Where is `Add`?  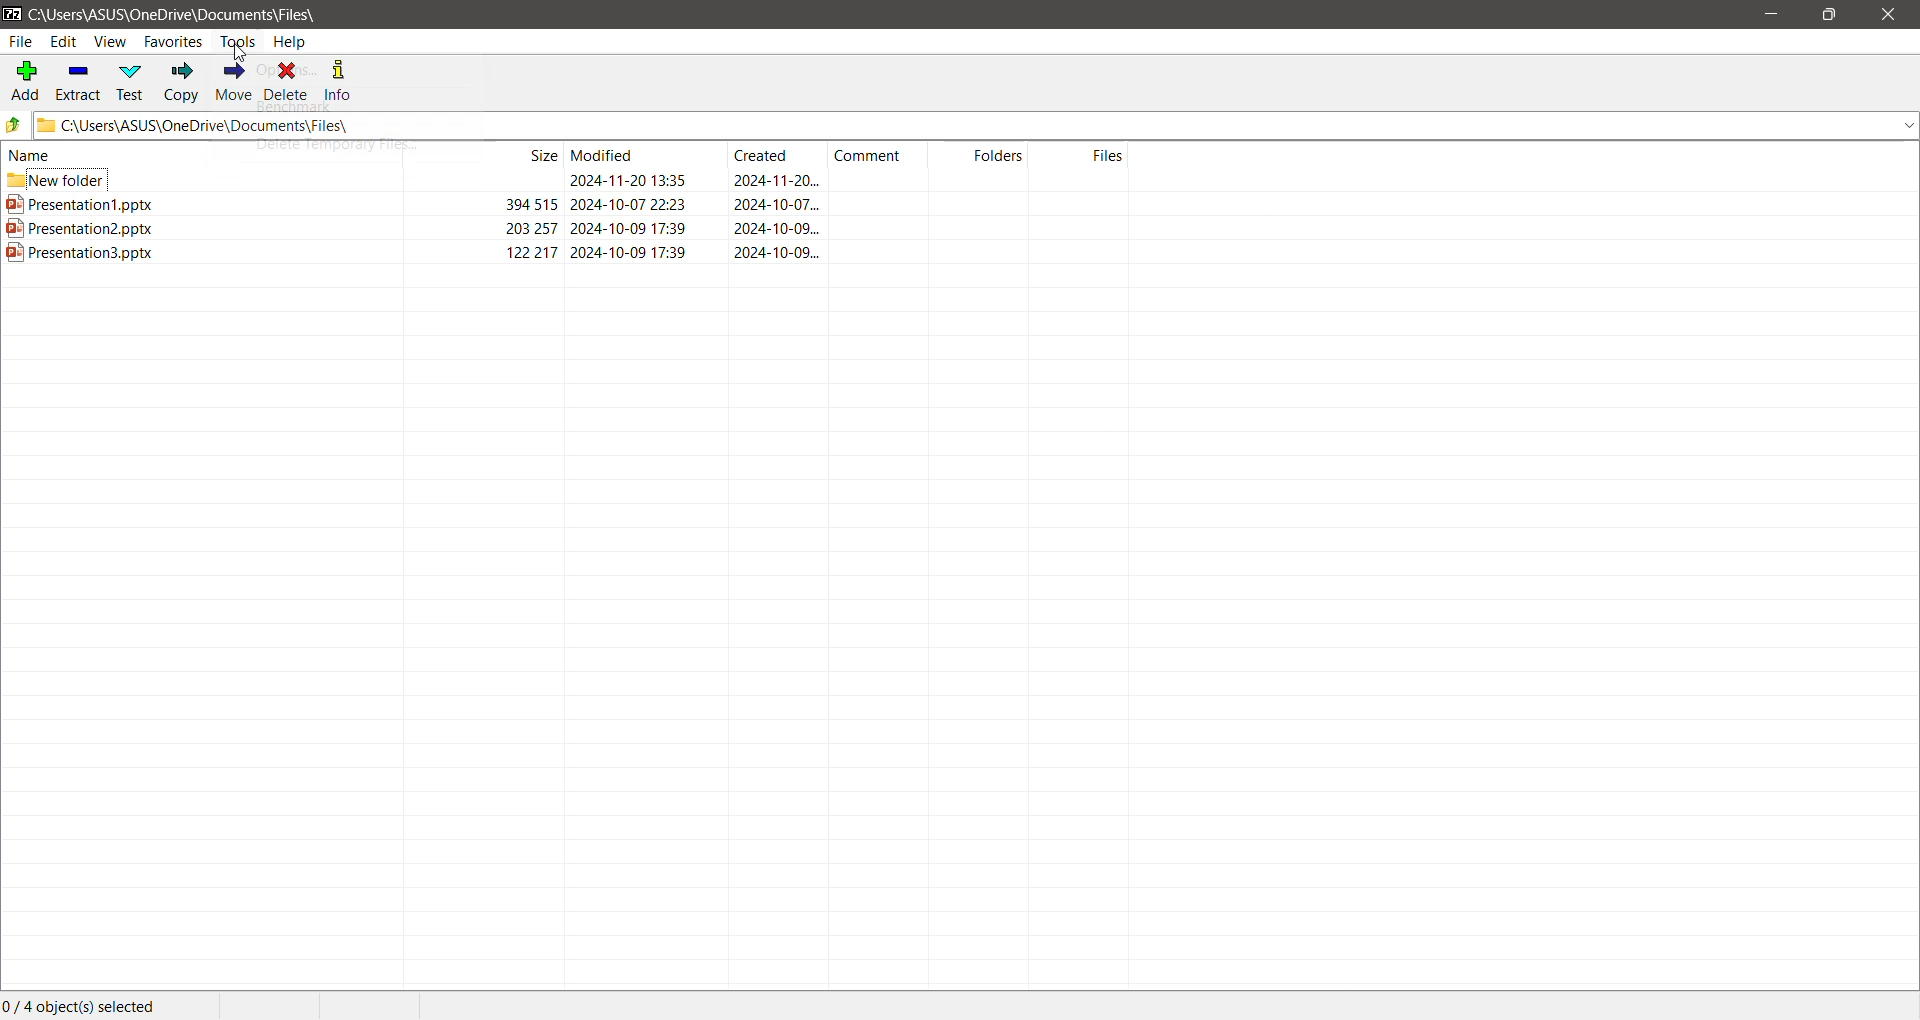 Add is located at coordinates (24, 82).